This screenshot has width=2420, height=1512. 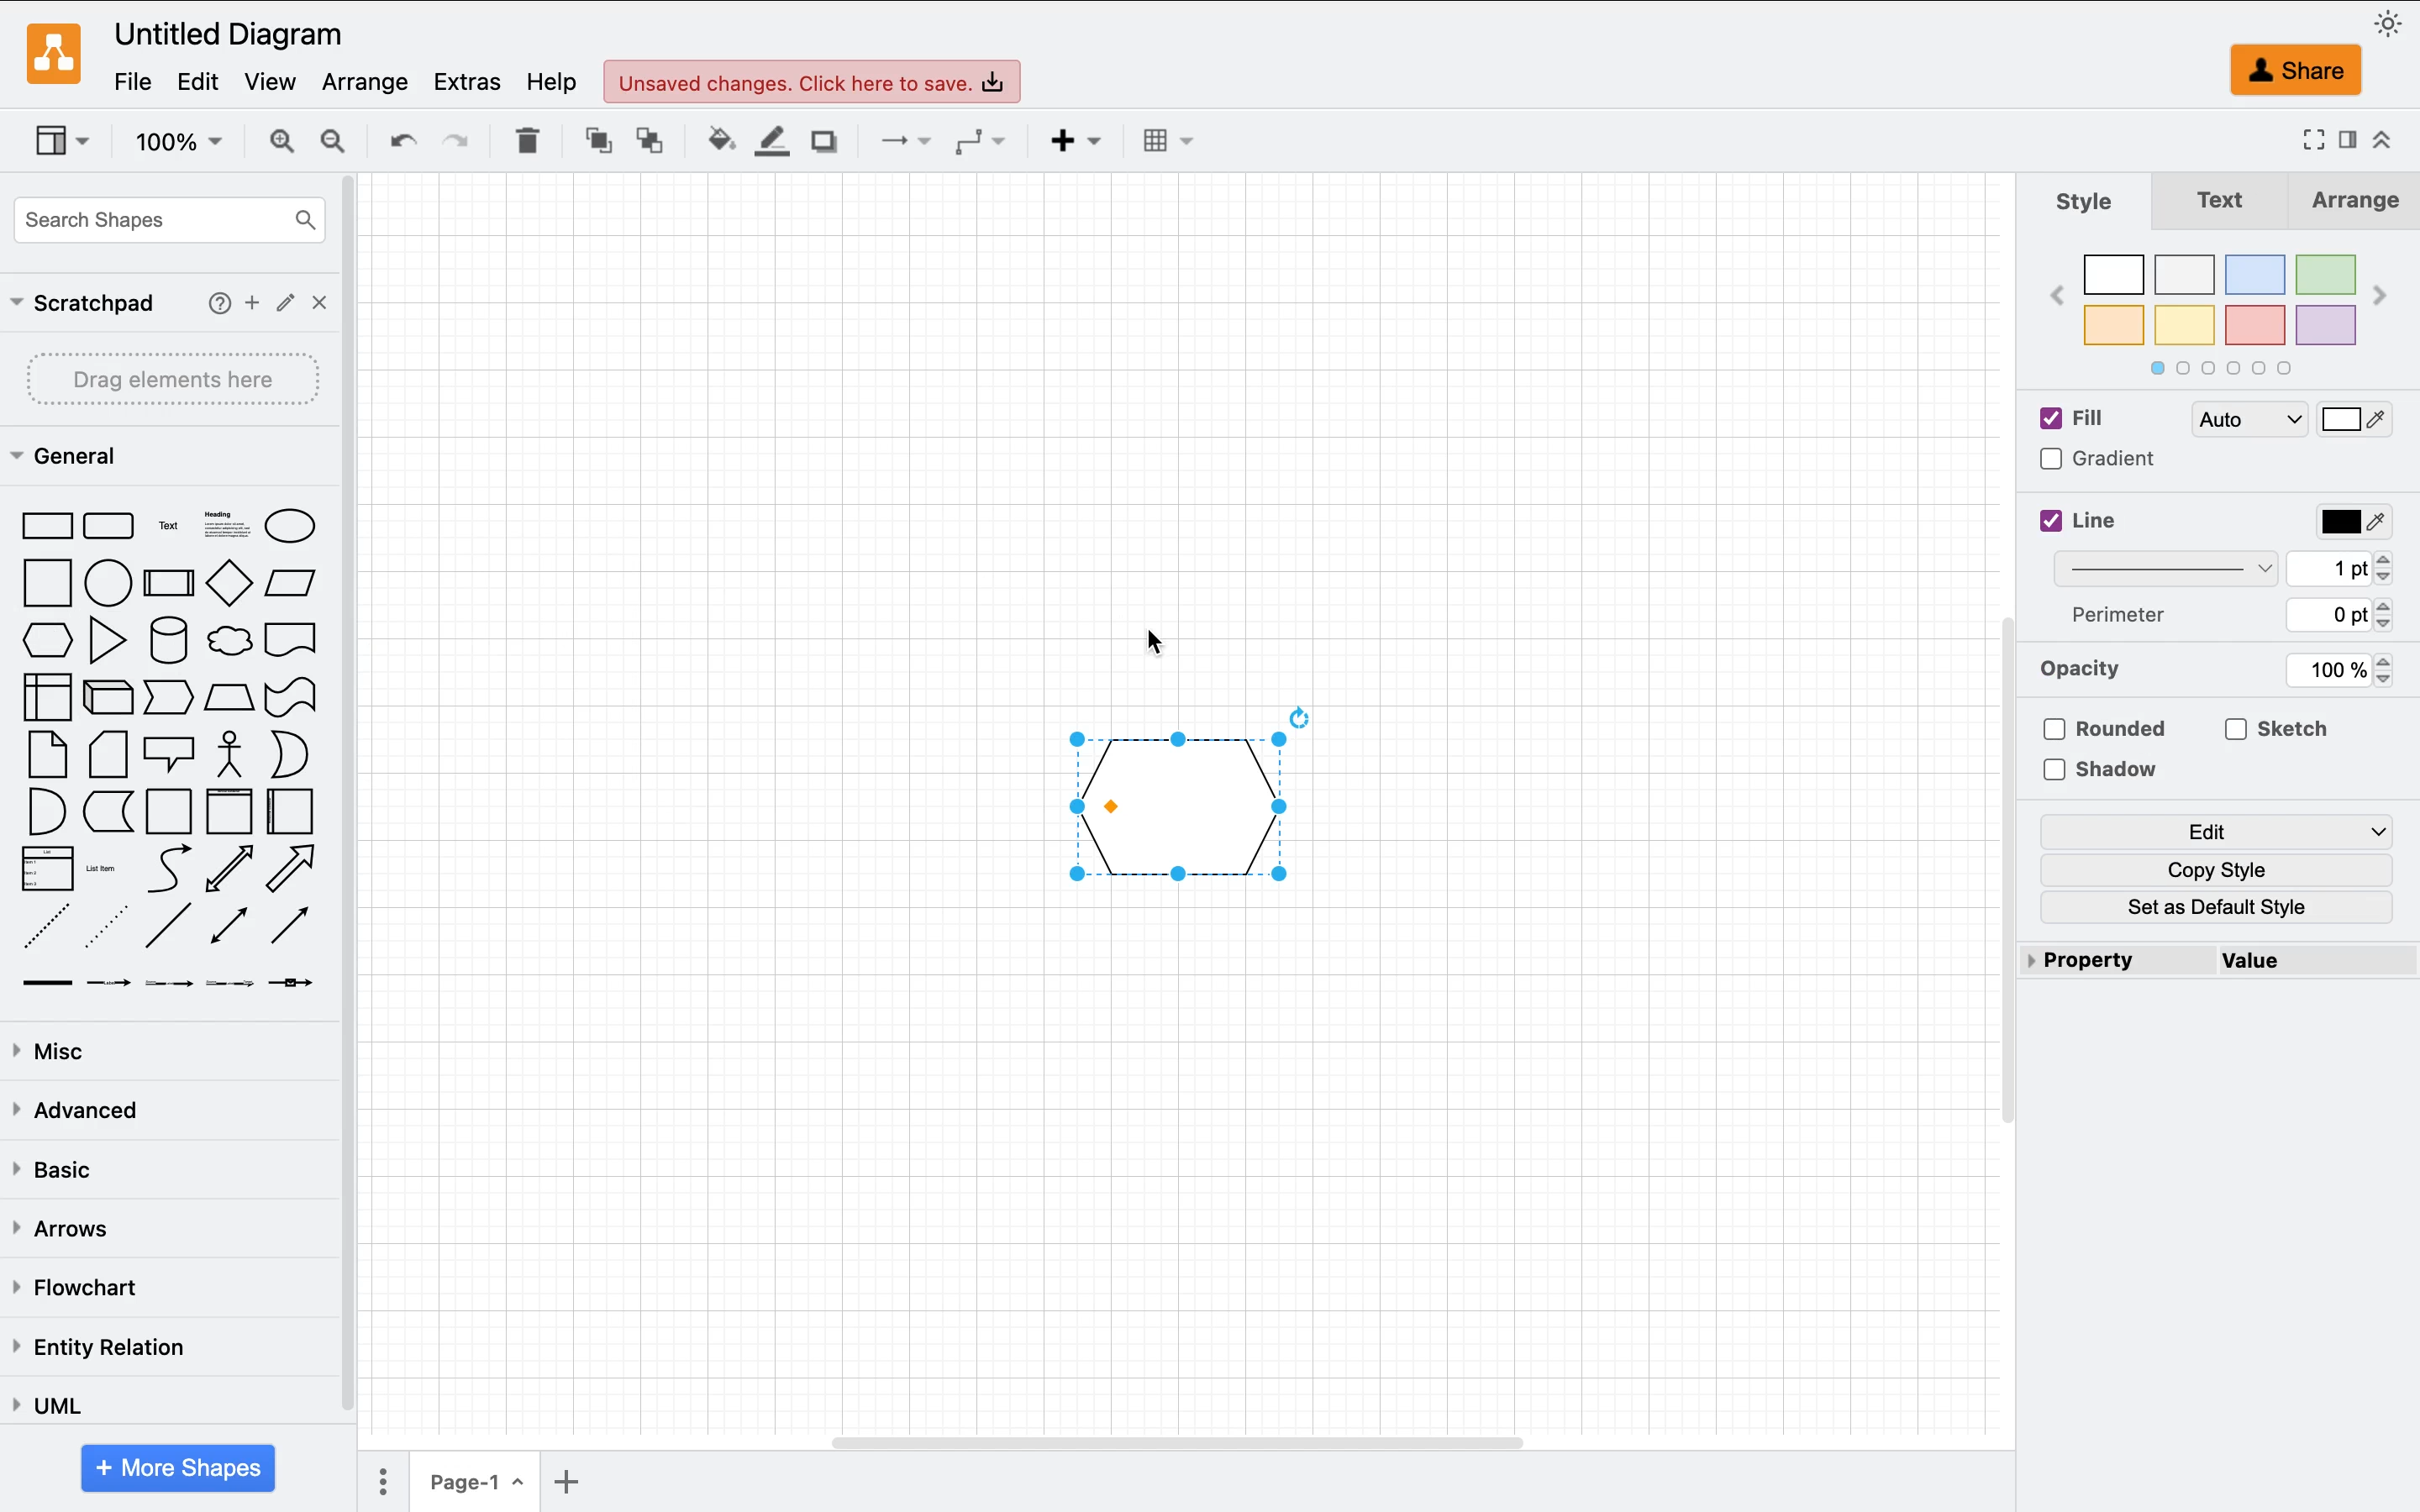 I want to click on cylinder, so click(x=166, y=640).